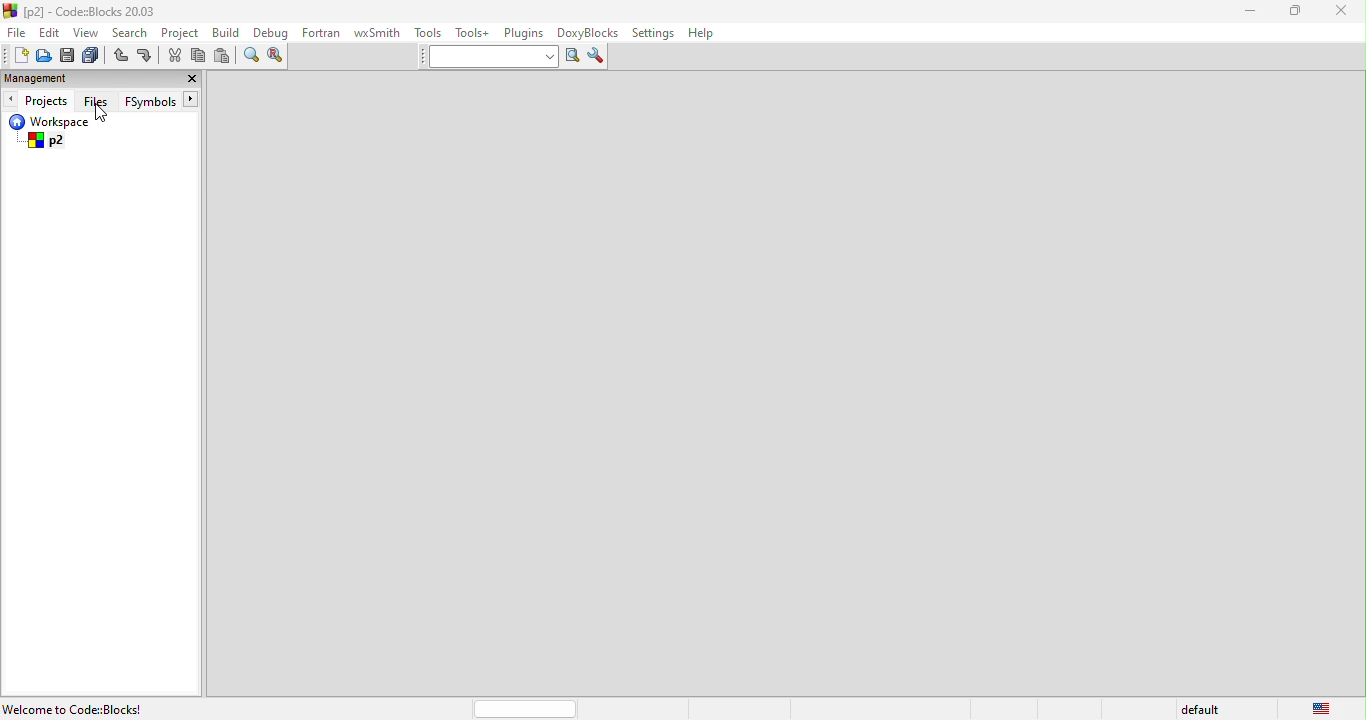 The height and width of the screenshot is (720, 1366). I want to click on redo, so click(146, 55).